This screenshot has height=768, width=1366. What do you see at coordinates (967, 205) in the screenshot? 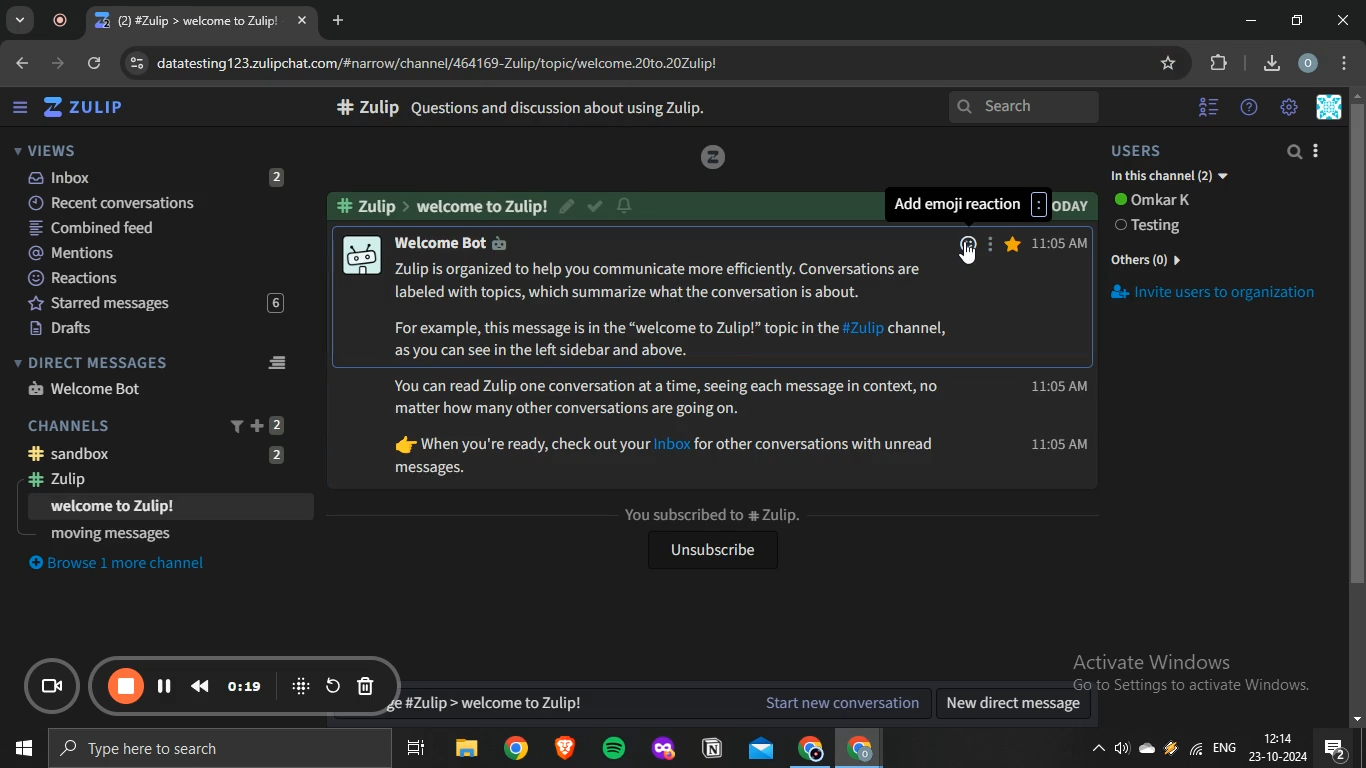
I see `add emoji reaction` at bounding box center [967, 205].